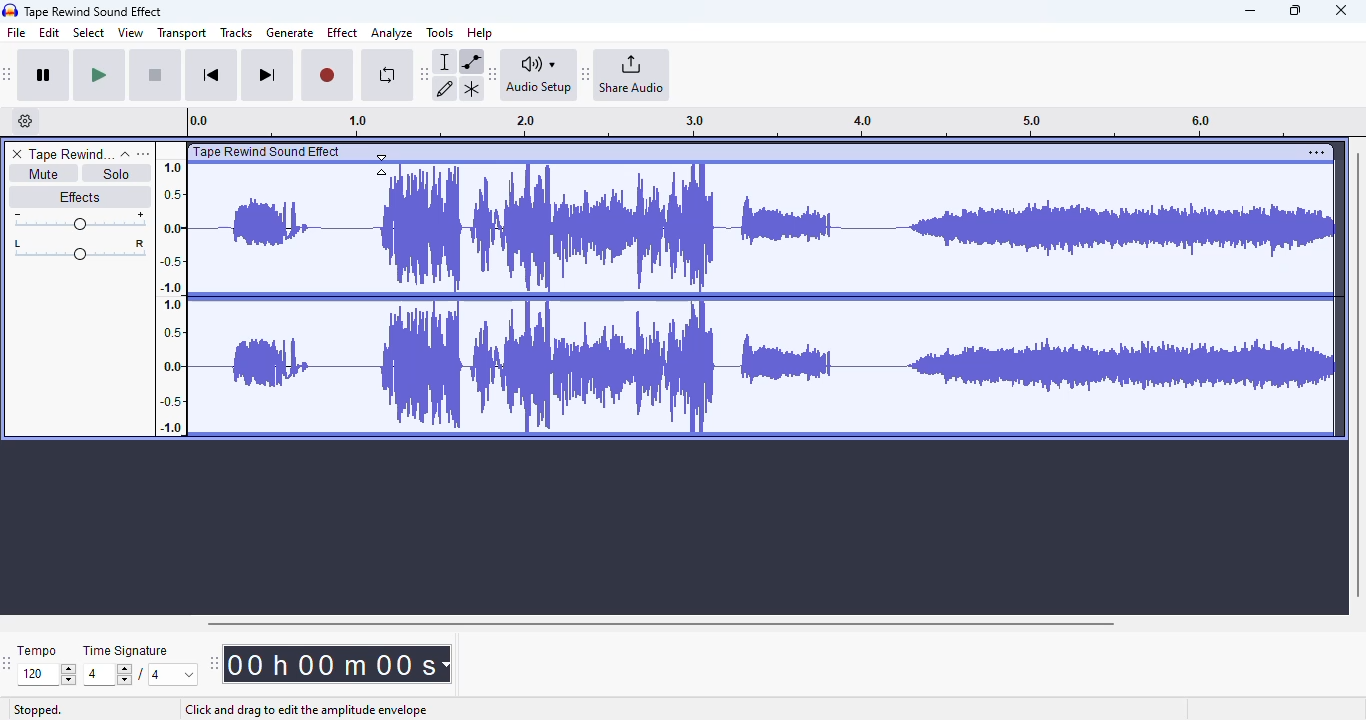 This screenshot has height=720, width=1366. What do you see at coordinates (117, 173) in the screenshot?
I see `solo` at bounding box center [117, 173].